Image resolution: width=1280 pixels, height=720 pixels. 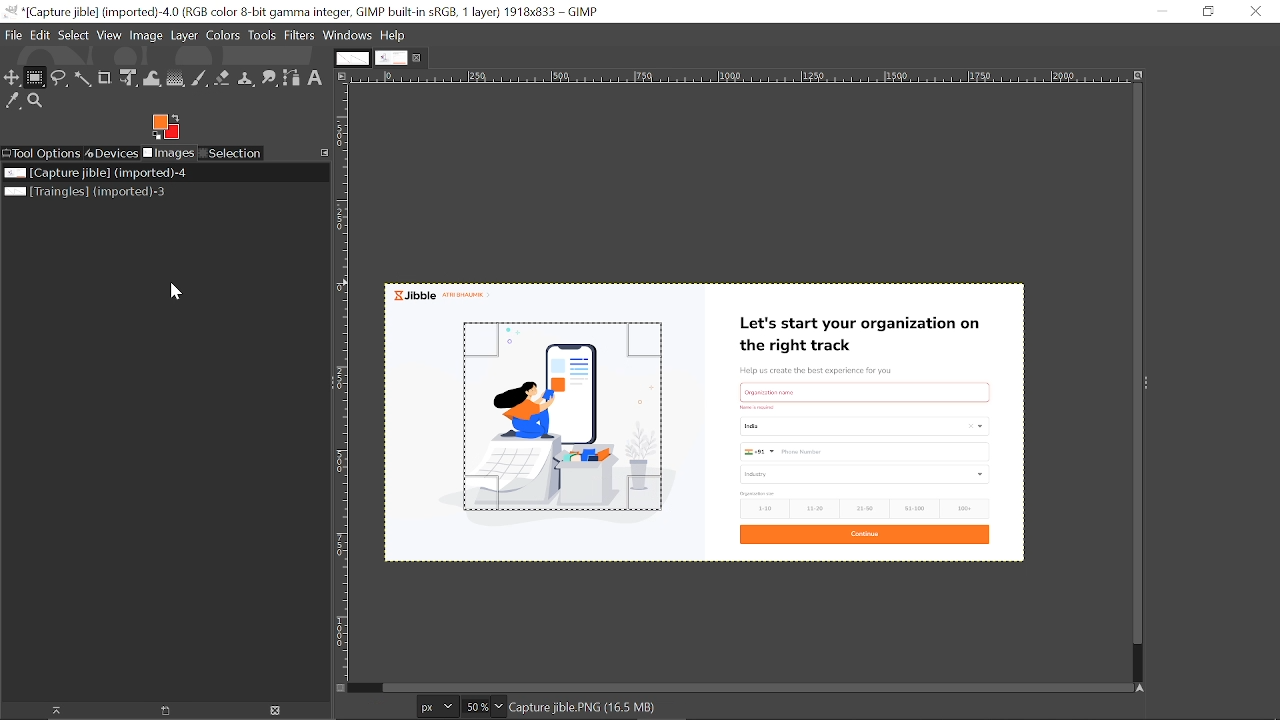 What do you see at coordinates (35, 103) in the screenshot?
I see `Zoom` at bounding box center [35, 103].